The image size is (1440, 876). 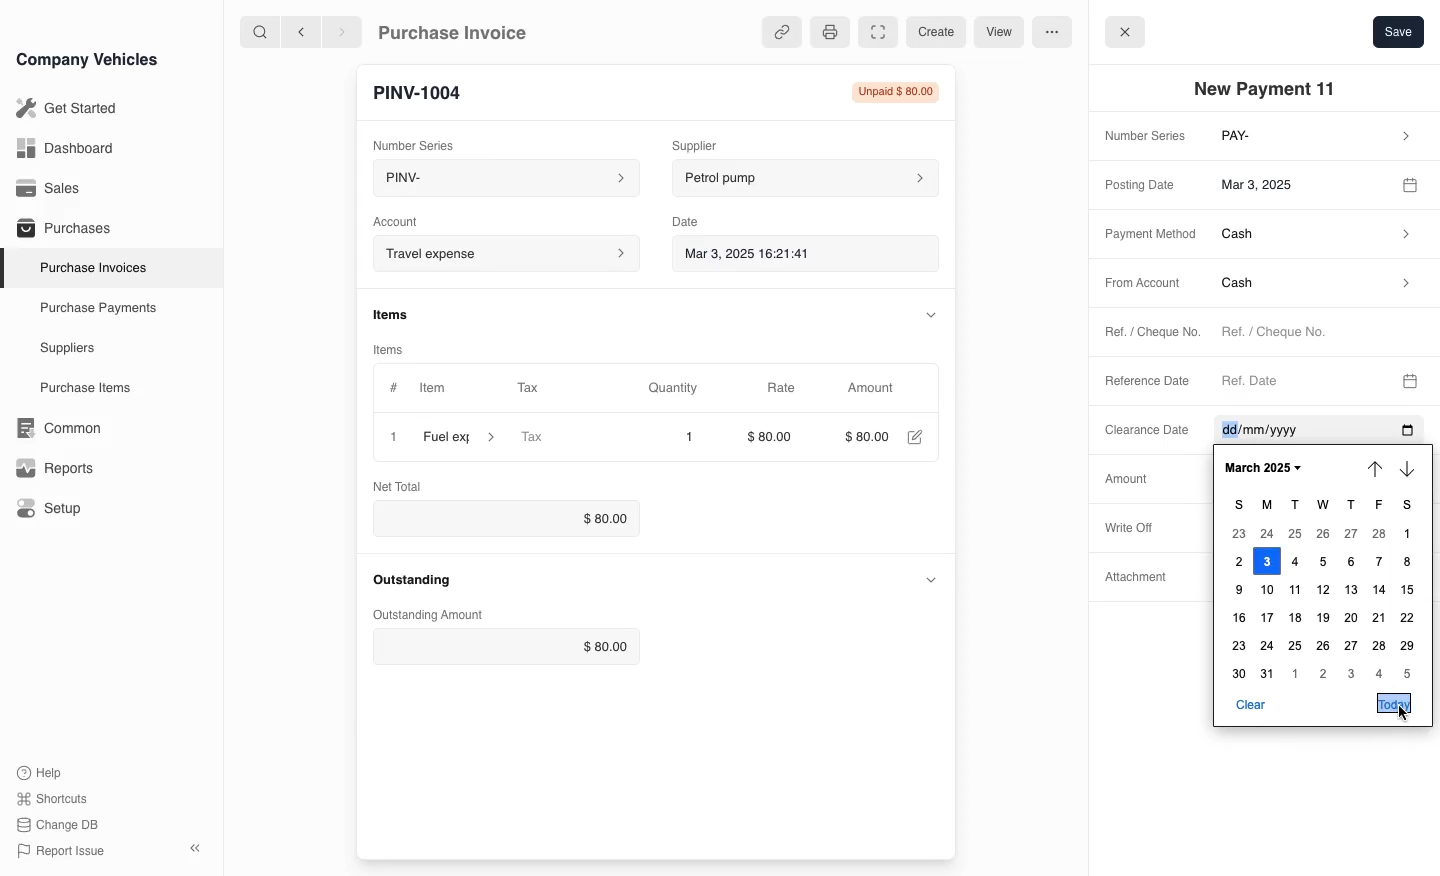 I want to click on edit, so click(x=914, y=439).